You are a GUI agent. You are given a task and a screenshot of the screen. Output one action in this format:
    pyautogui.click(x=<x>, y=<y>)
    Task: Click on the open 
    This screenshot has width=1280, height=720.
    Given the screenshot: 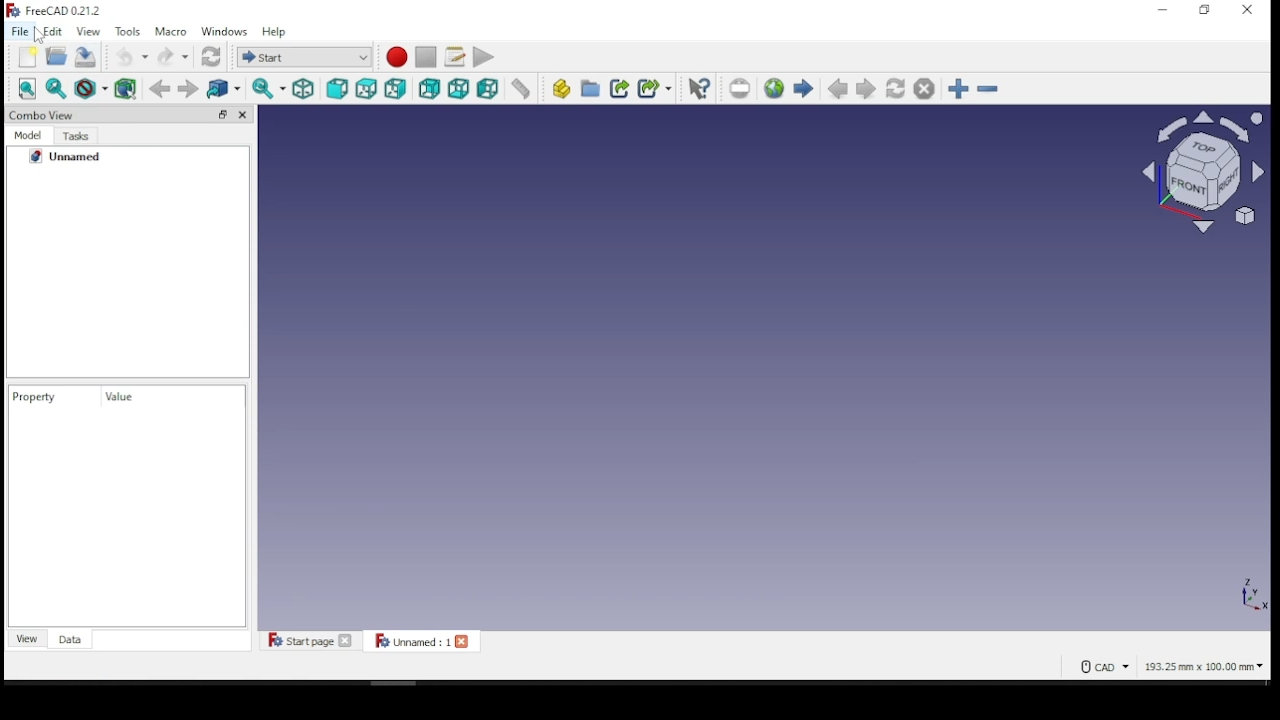 What is the action you would take?
    pyautogui.click(x=57, y=57)
    